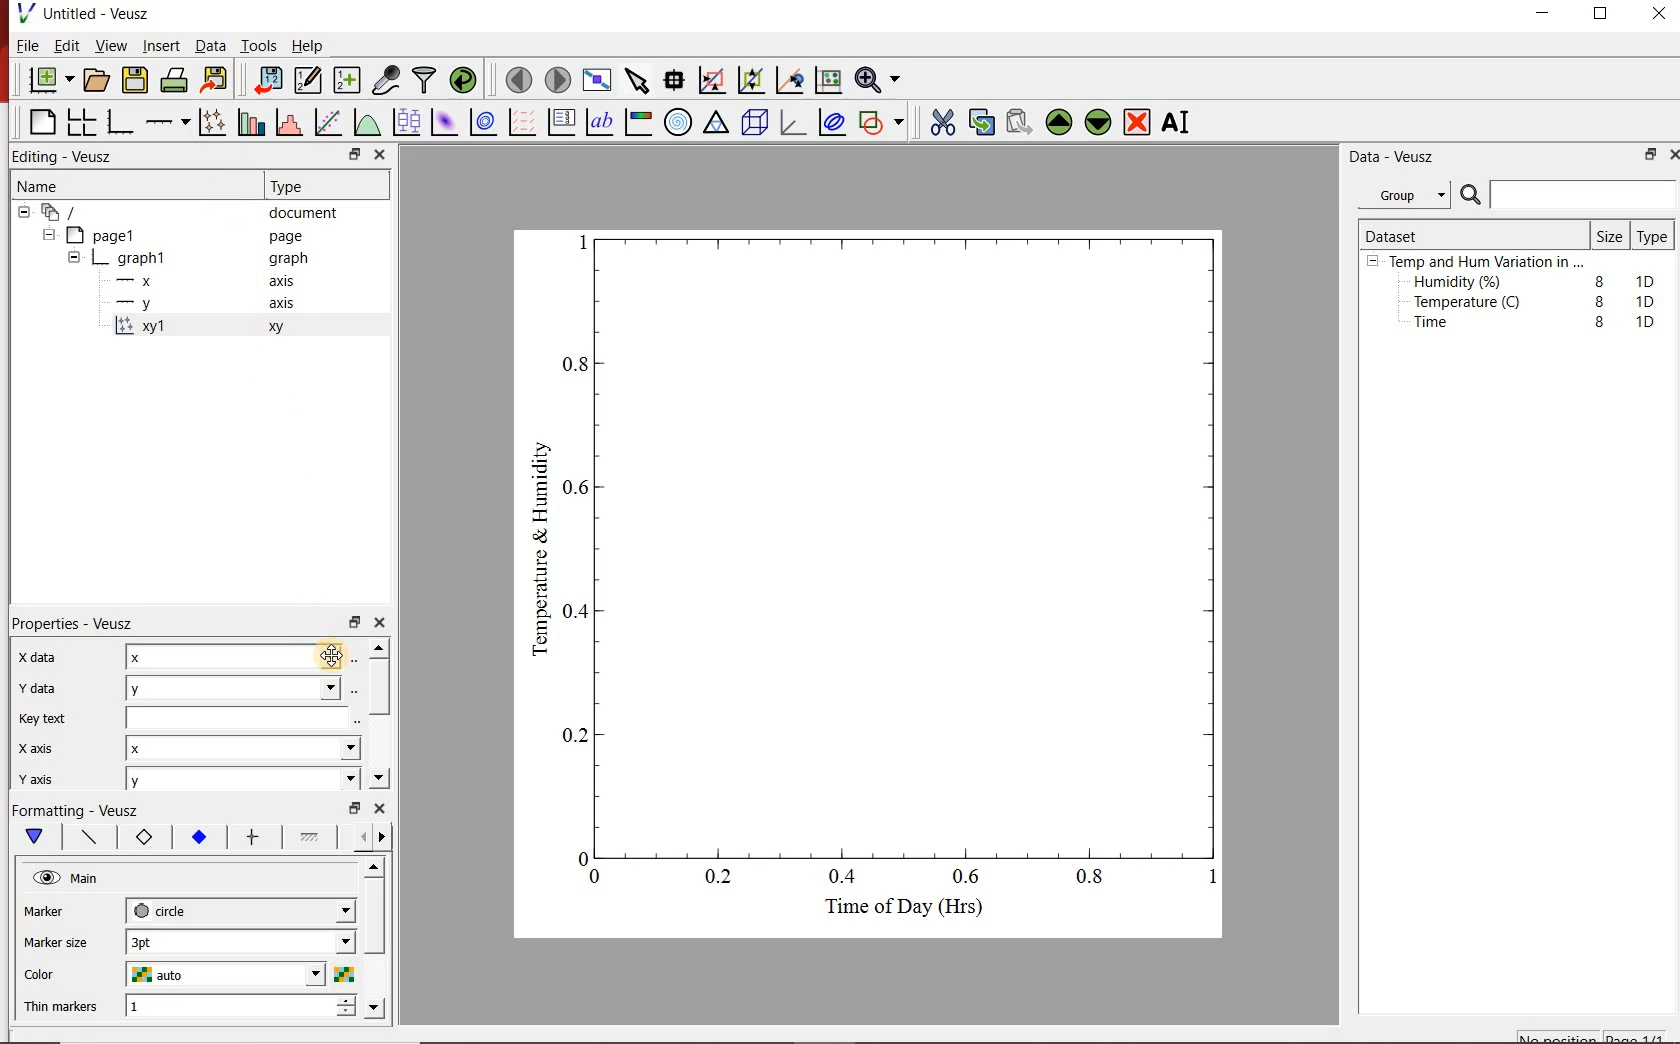 This screenshot has width=1680, height=1044. Describe the element at coordinates (1550, 14) in the screenshot. I see `minimize` at that location.